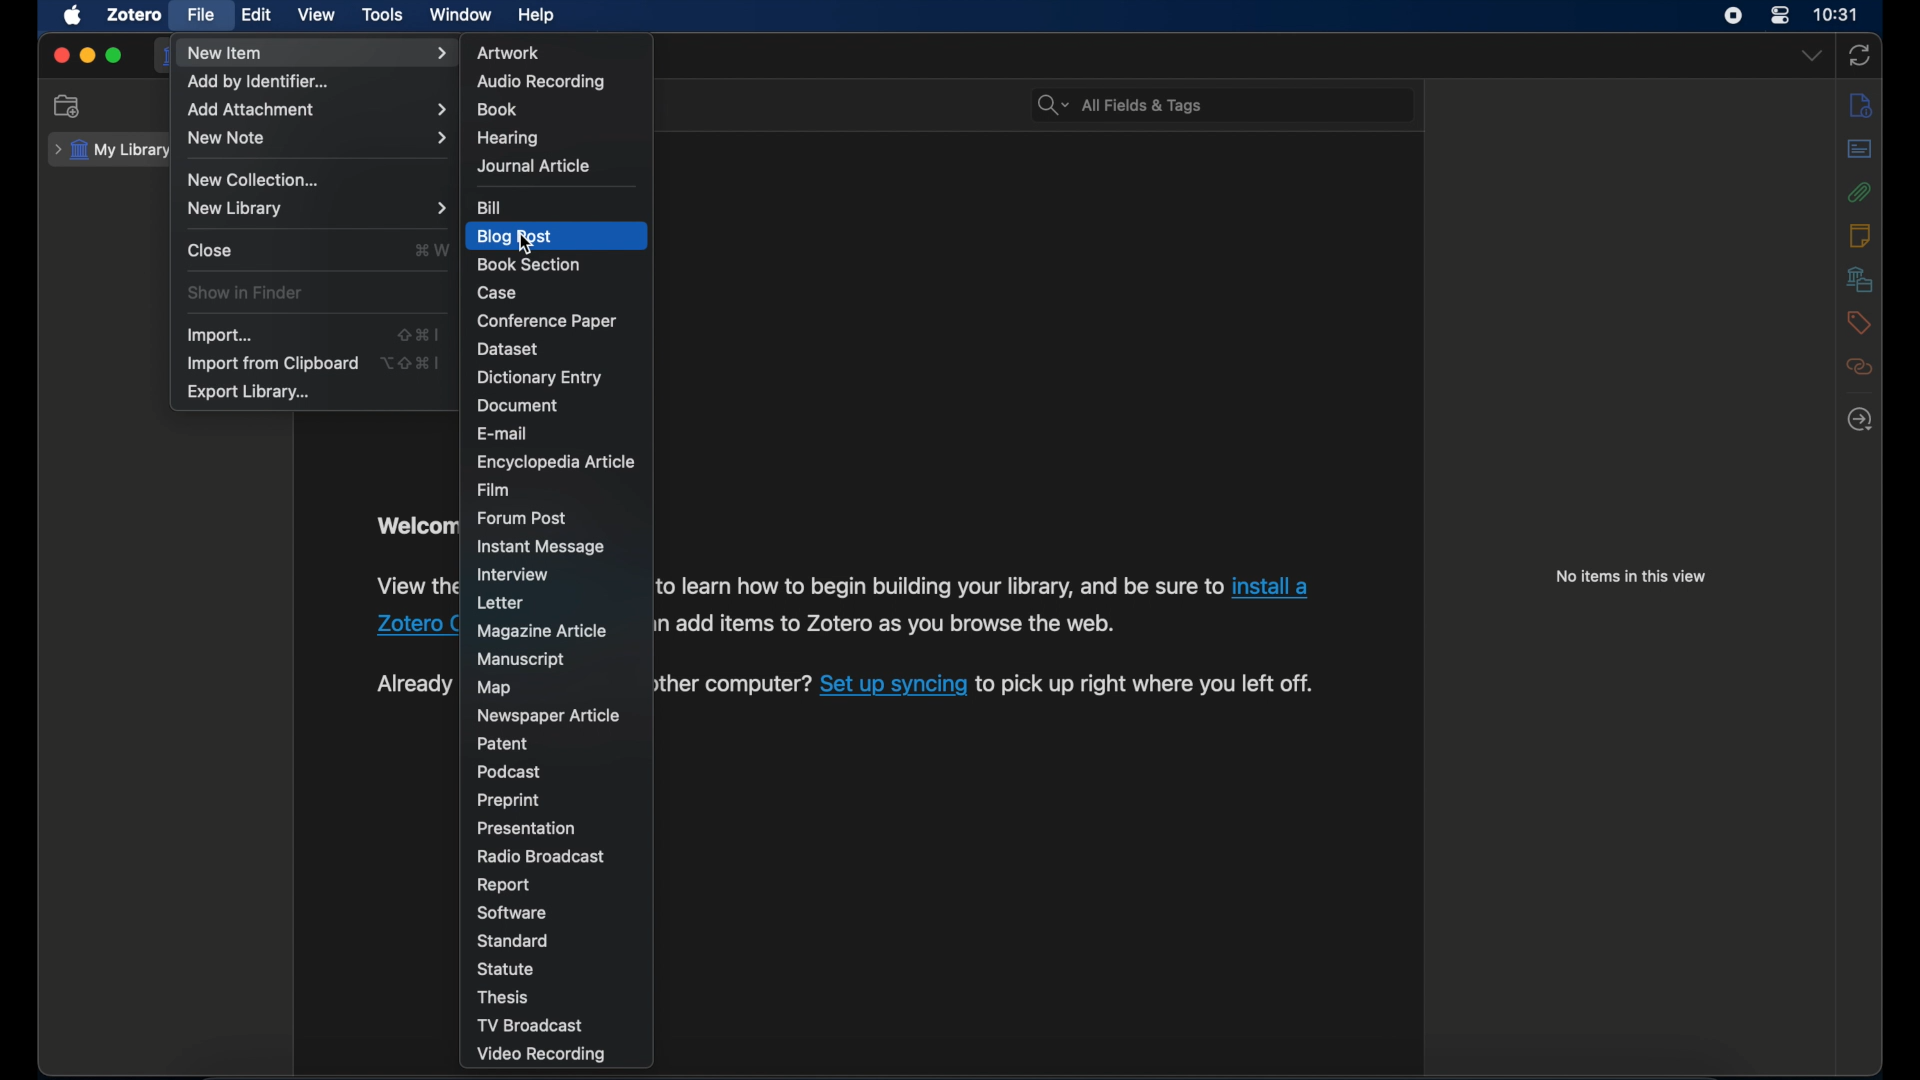 The height and width of the screenshot is (1080, 1920). What do you see at coordinates (1861, 367) in the screenshot?
I see `related` at bounding box center [1861, 367].